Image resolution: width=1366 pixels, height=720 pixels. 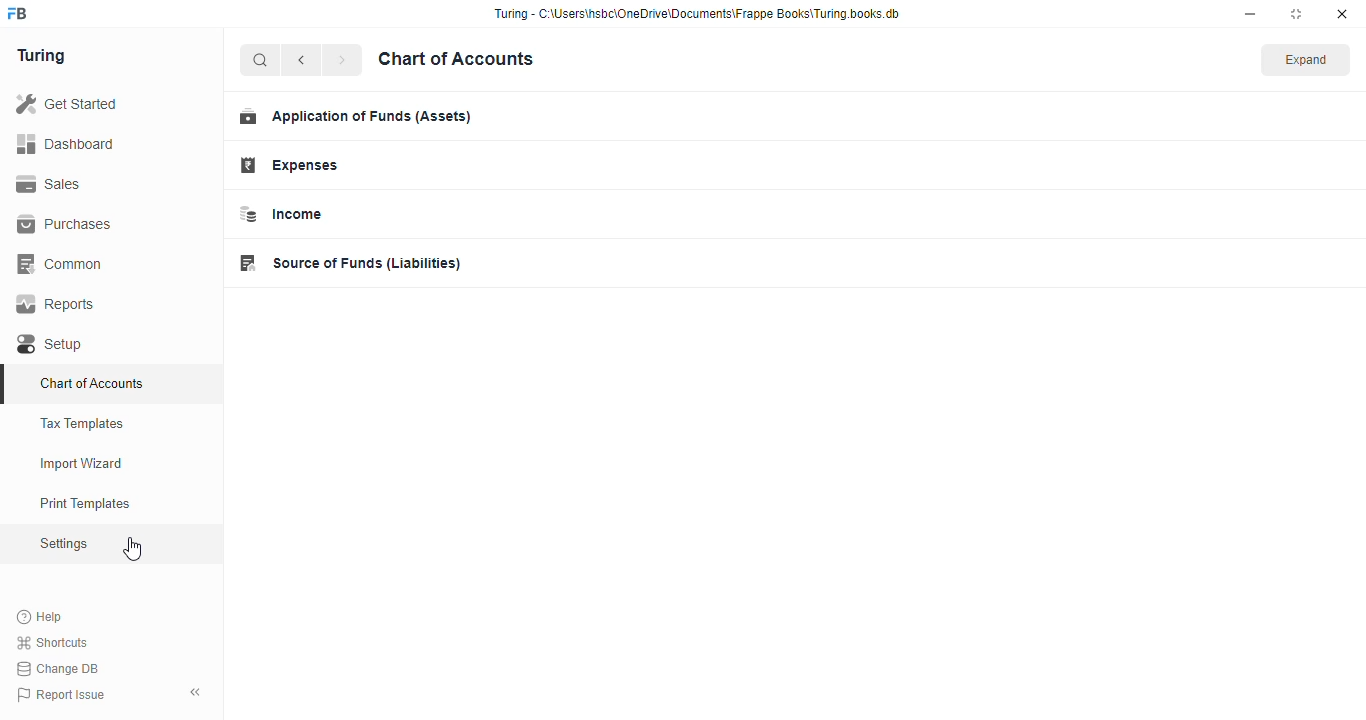 I want to click on expand, so click(x=1307, y=60).